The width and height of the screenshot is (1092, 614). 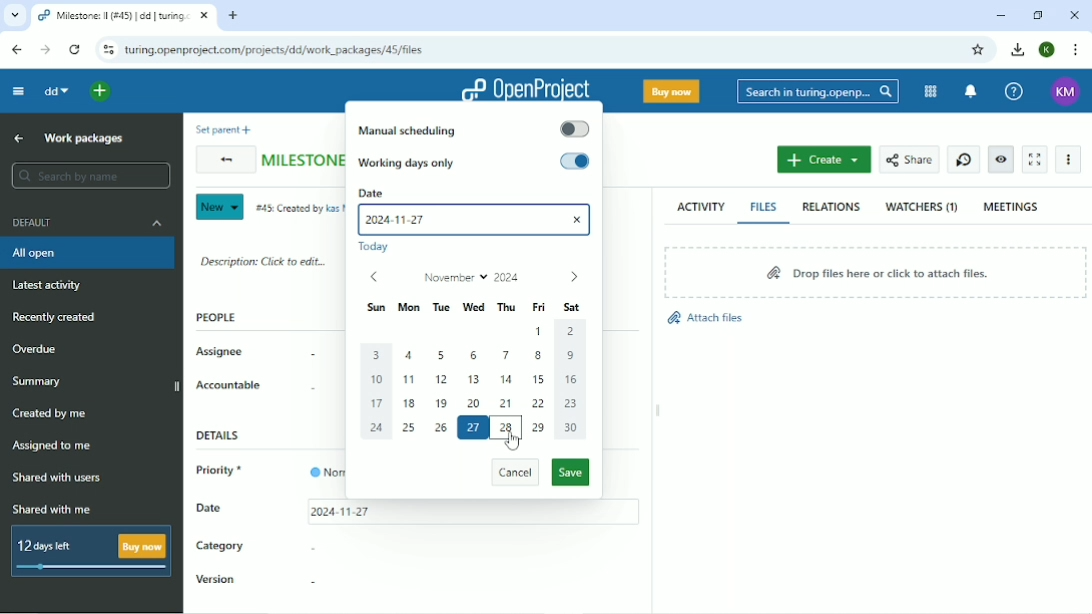 What do you see at coordinates (264, 260) in the screenshot?
I see `Description: click to edit` at bounding box center [264, 260].